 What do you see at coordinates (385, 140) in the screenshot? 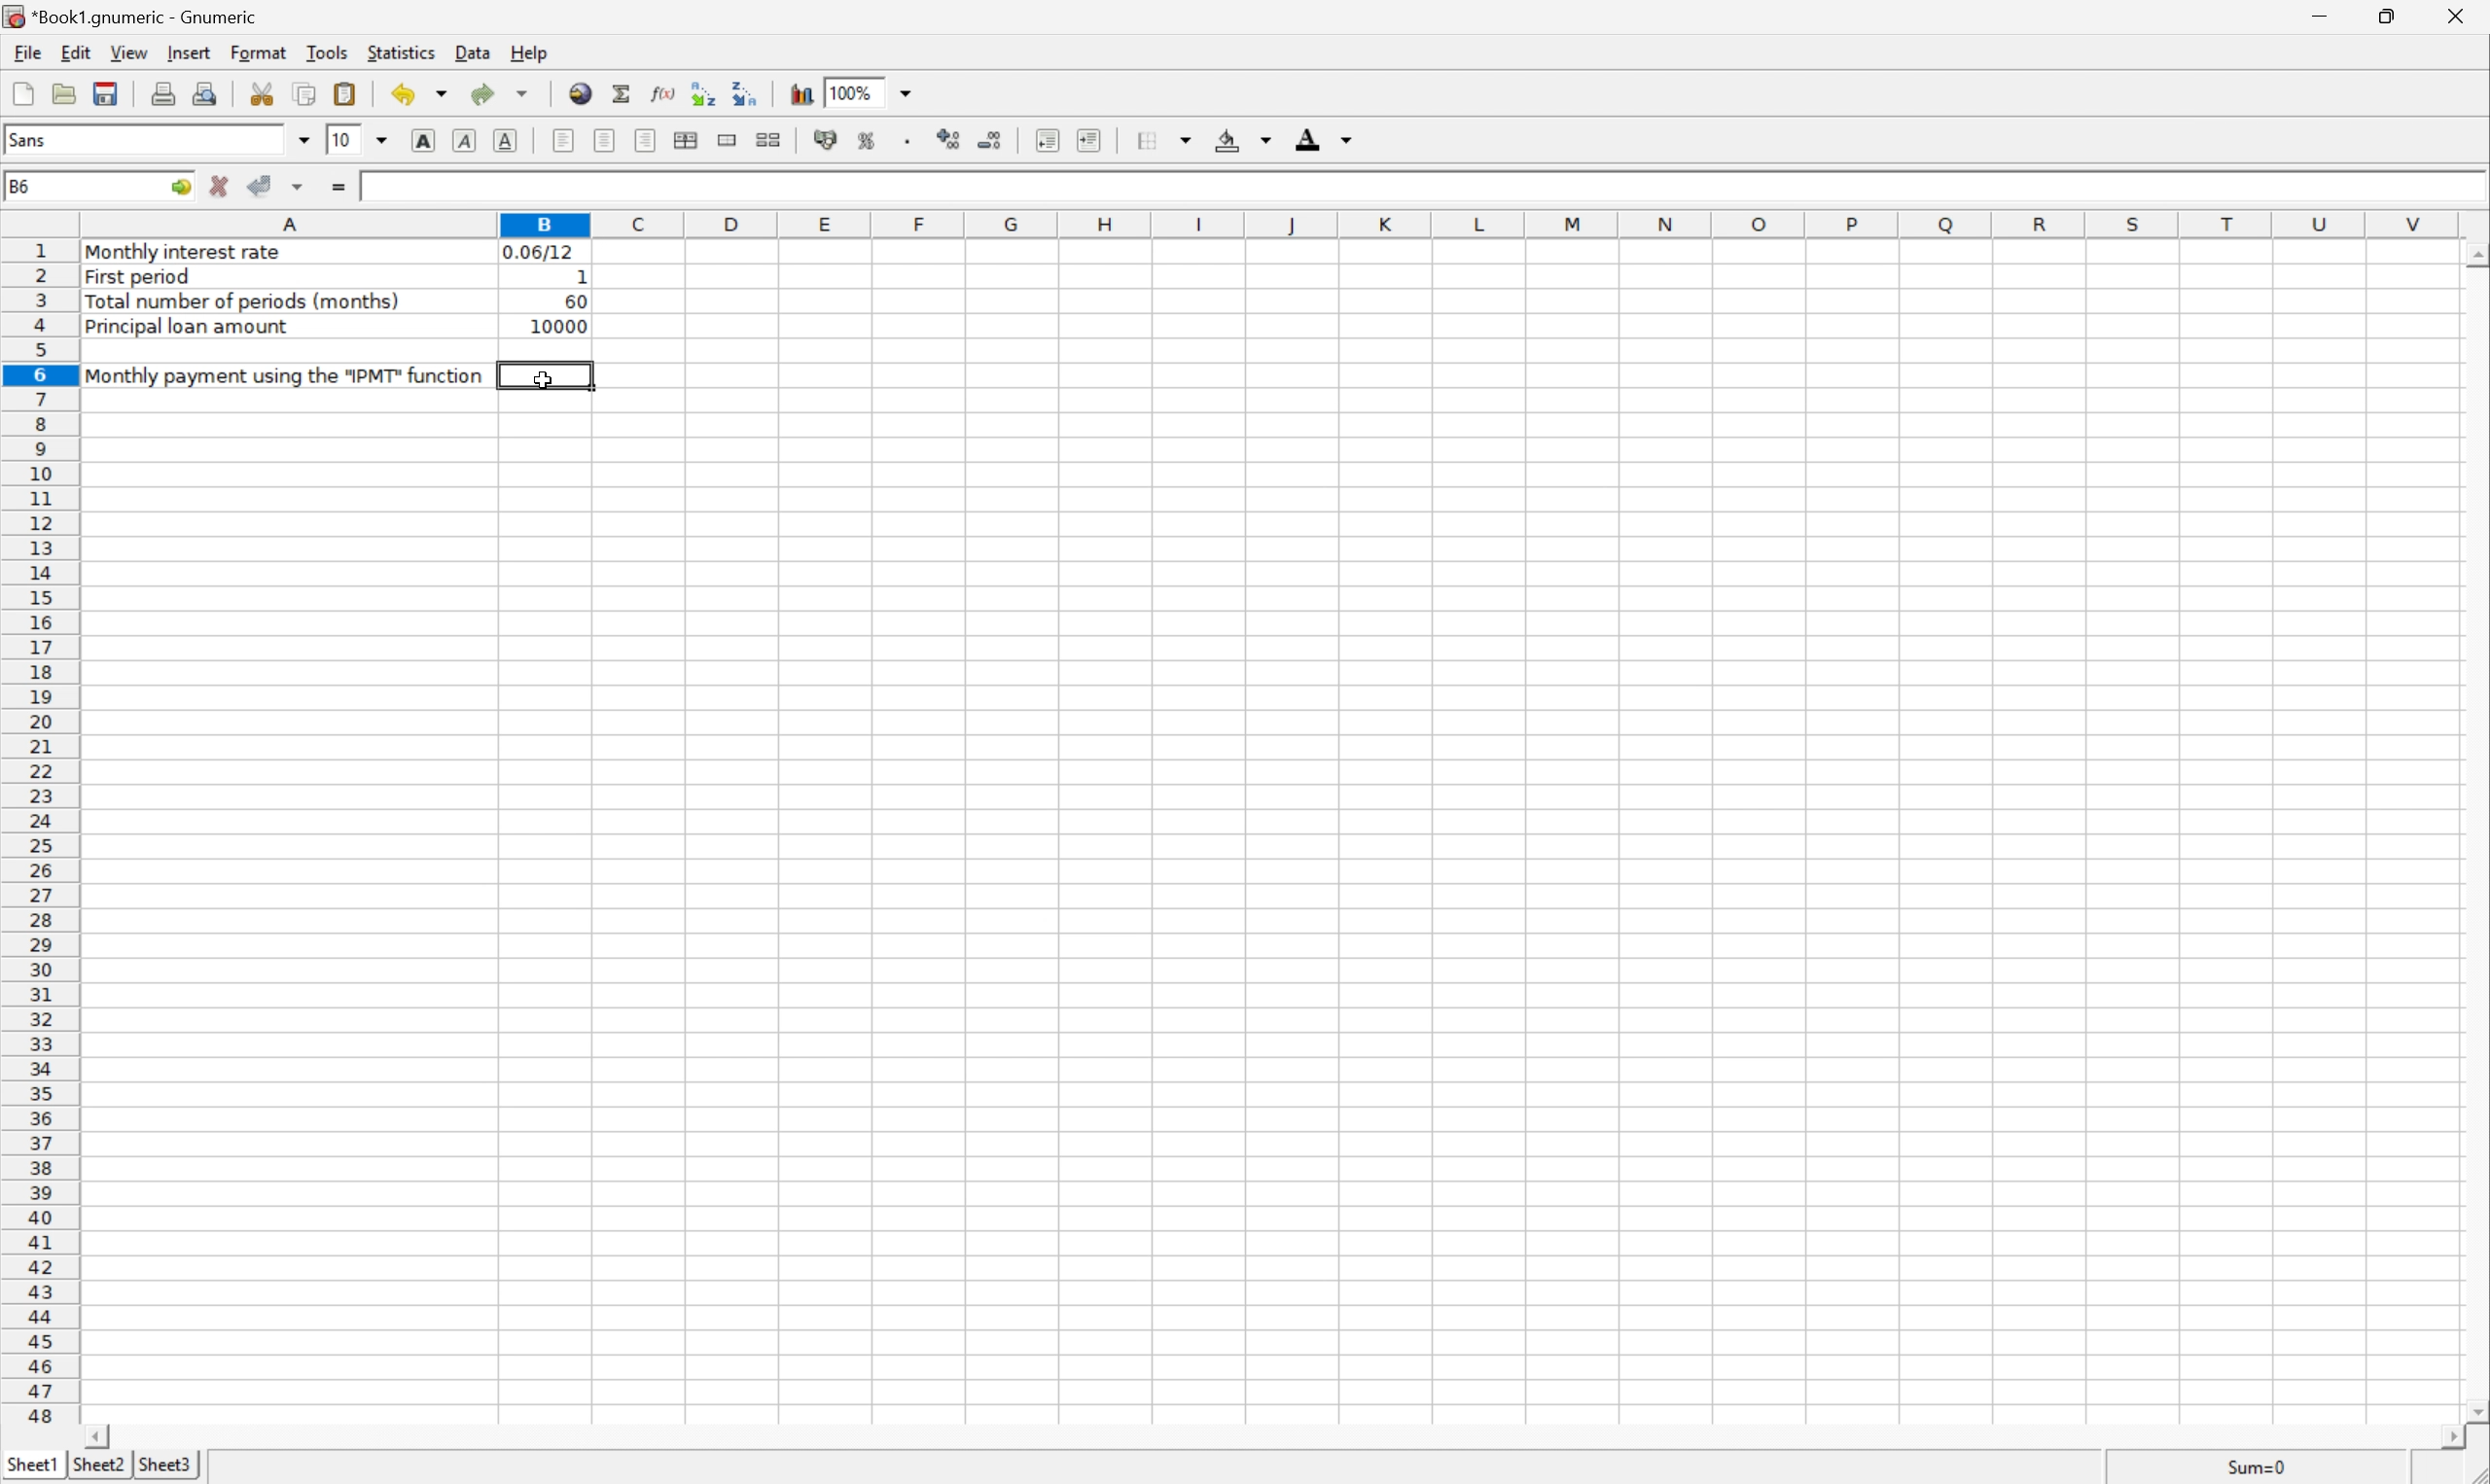
I see `Drop Down` at bounding box center [385, 140].